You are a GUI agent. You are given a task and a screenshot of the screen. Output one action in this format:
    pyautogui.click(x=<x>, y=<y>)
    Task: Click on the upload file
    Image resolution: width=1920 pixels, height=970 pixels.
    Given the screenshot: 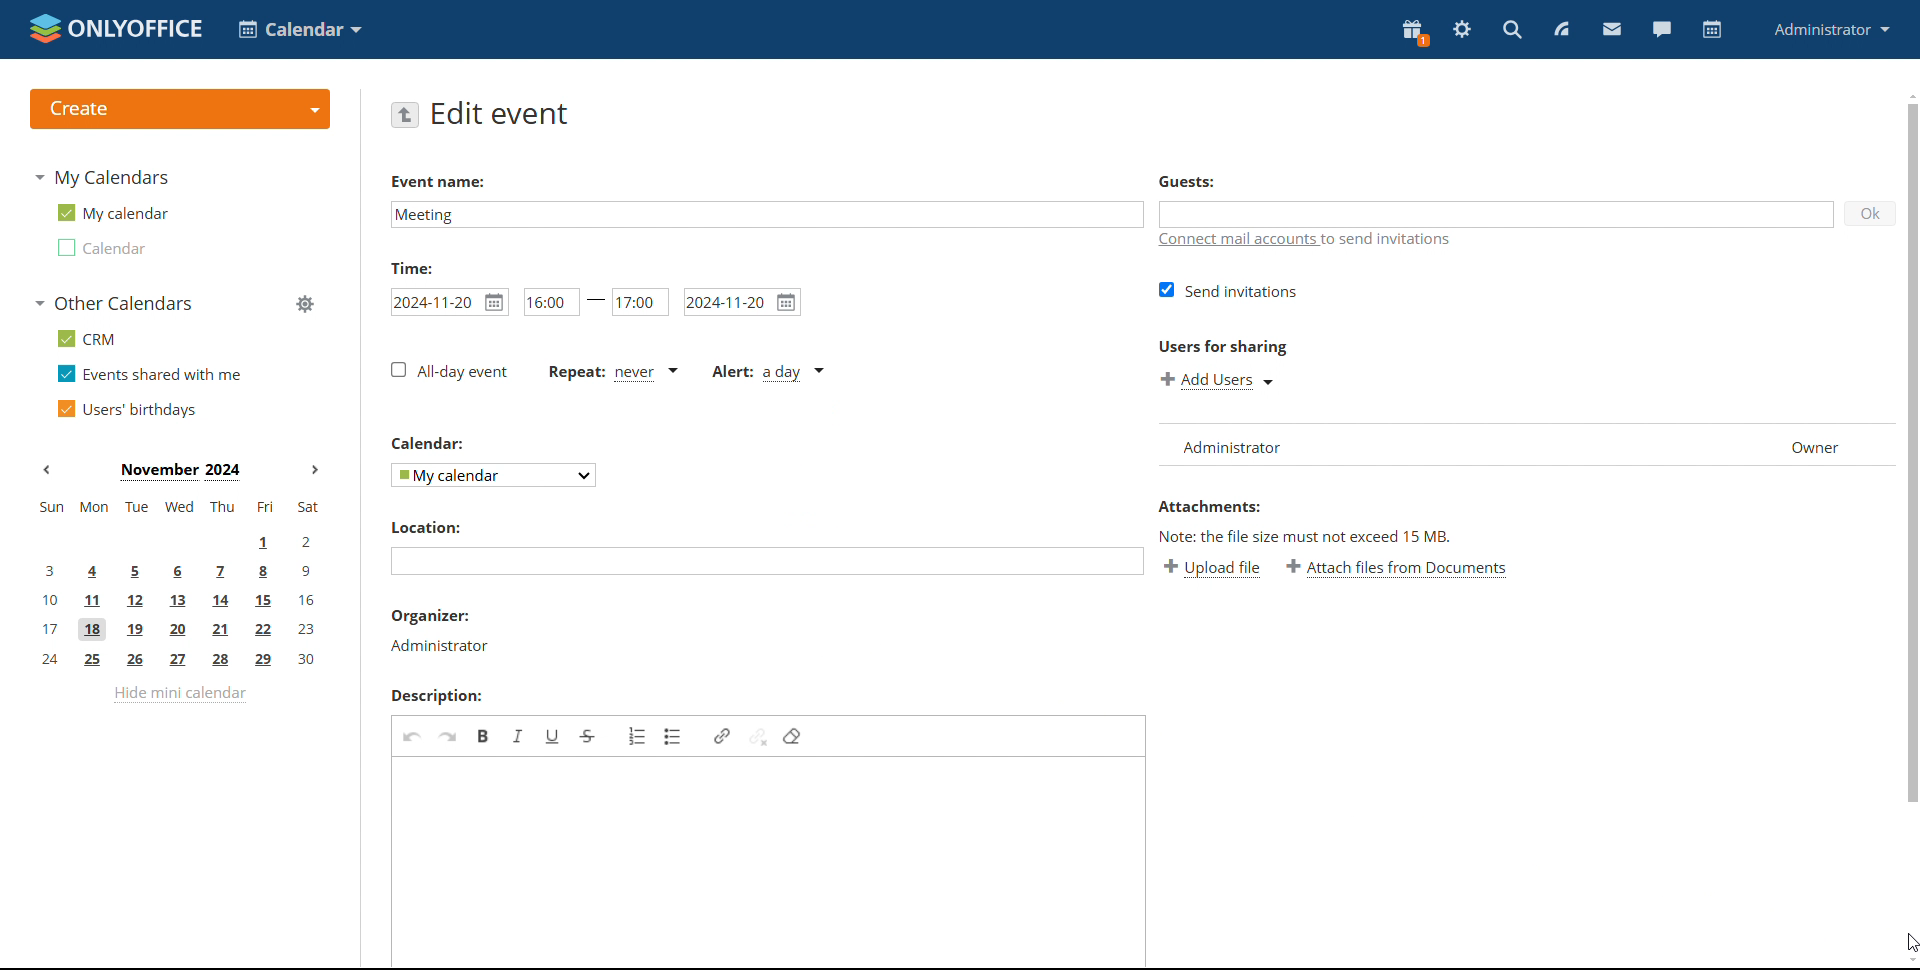 What is the action you would take?
    pyautogui.click(x=1212, y=570)
    